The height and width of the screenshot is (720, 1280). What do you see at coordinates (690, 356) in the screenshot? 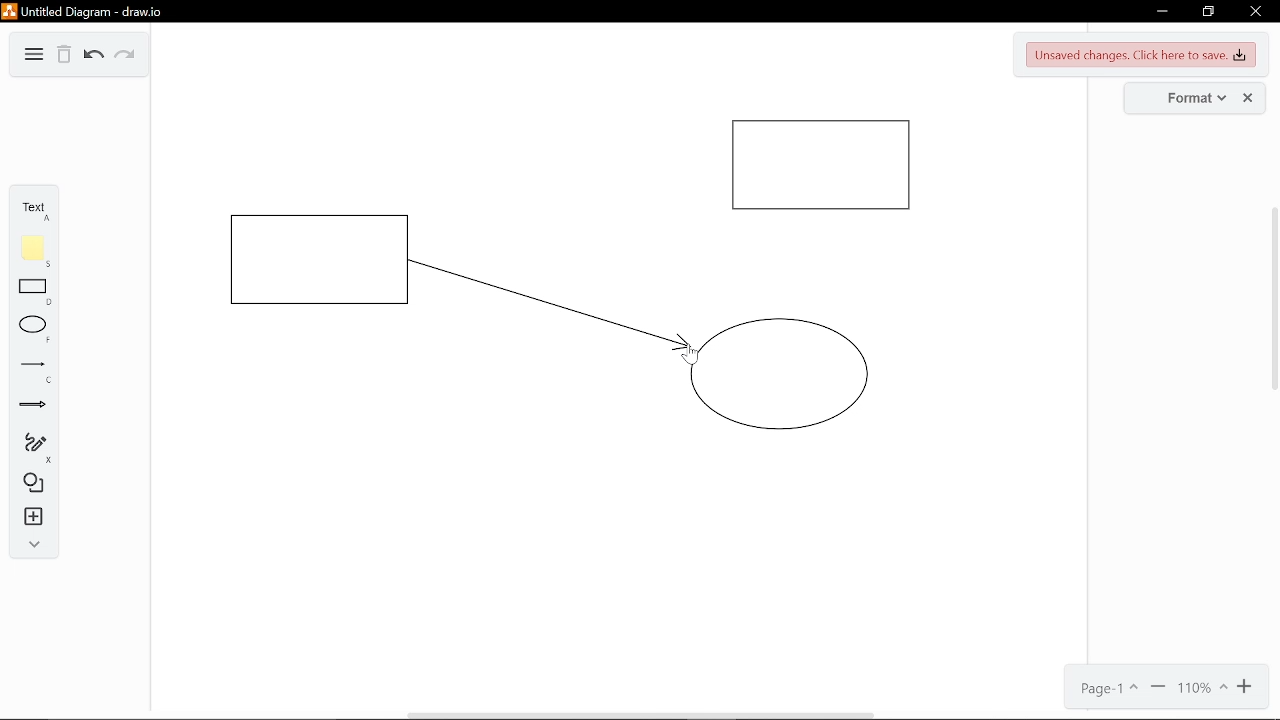
I see `Pointer` at bounding box center [690, 356].